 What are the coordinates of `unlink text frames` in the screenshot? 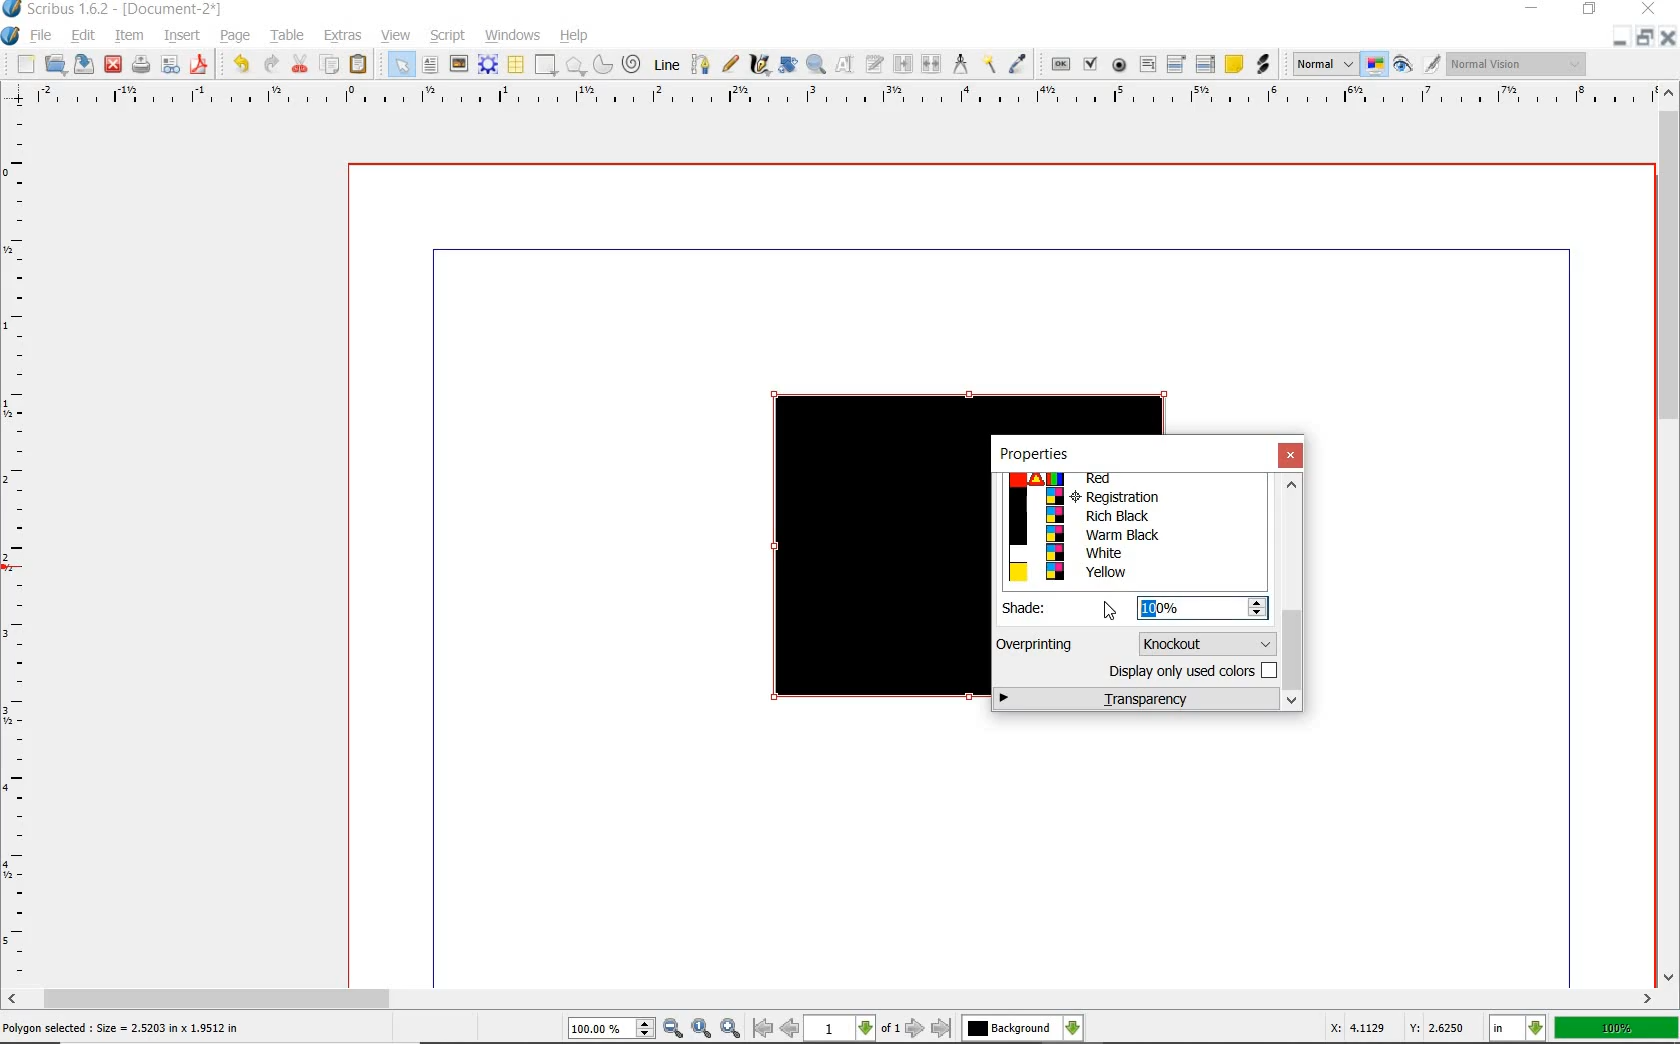 It's located at (932, 66).